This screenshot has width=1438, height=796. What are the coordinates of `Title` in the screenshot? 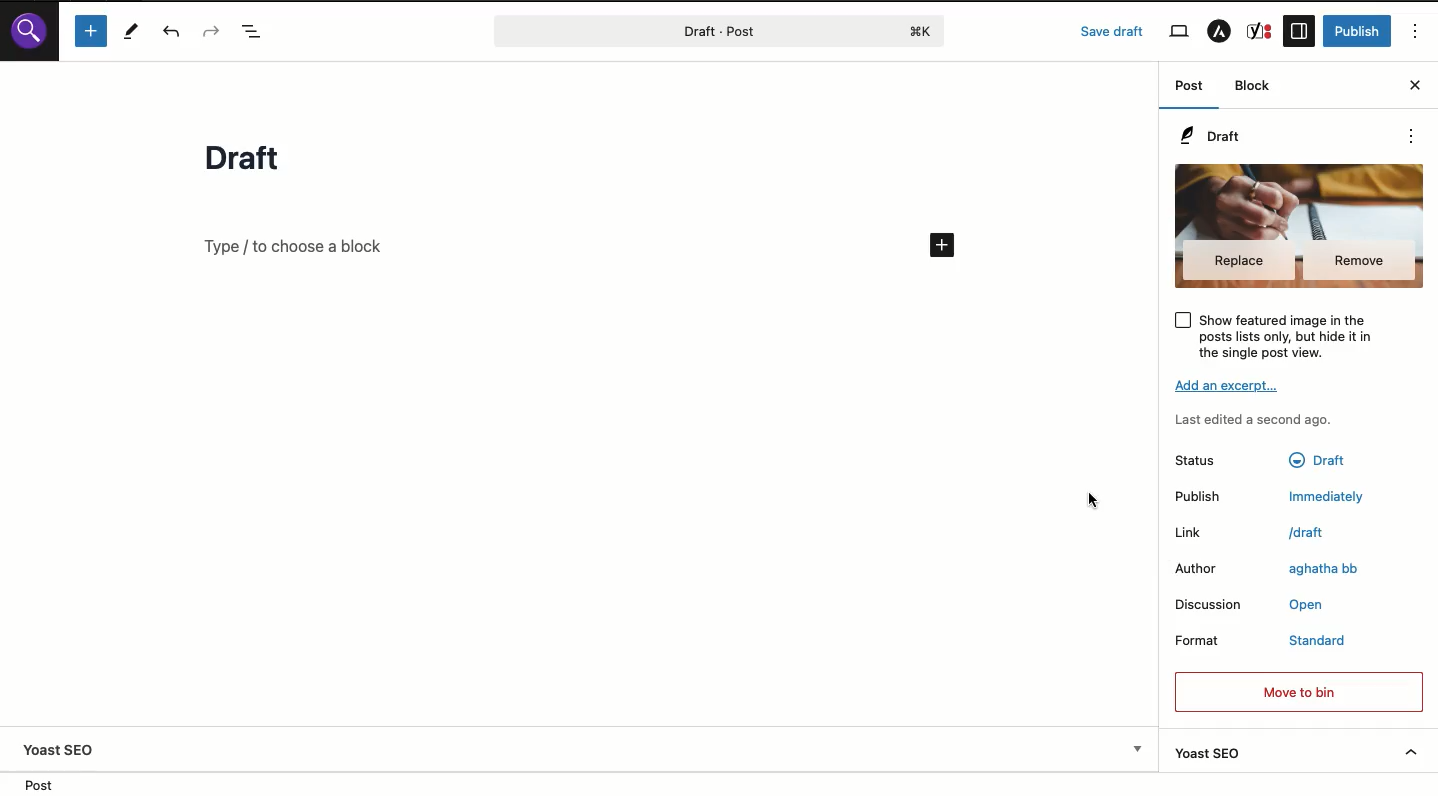 It's located at (247, 159).